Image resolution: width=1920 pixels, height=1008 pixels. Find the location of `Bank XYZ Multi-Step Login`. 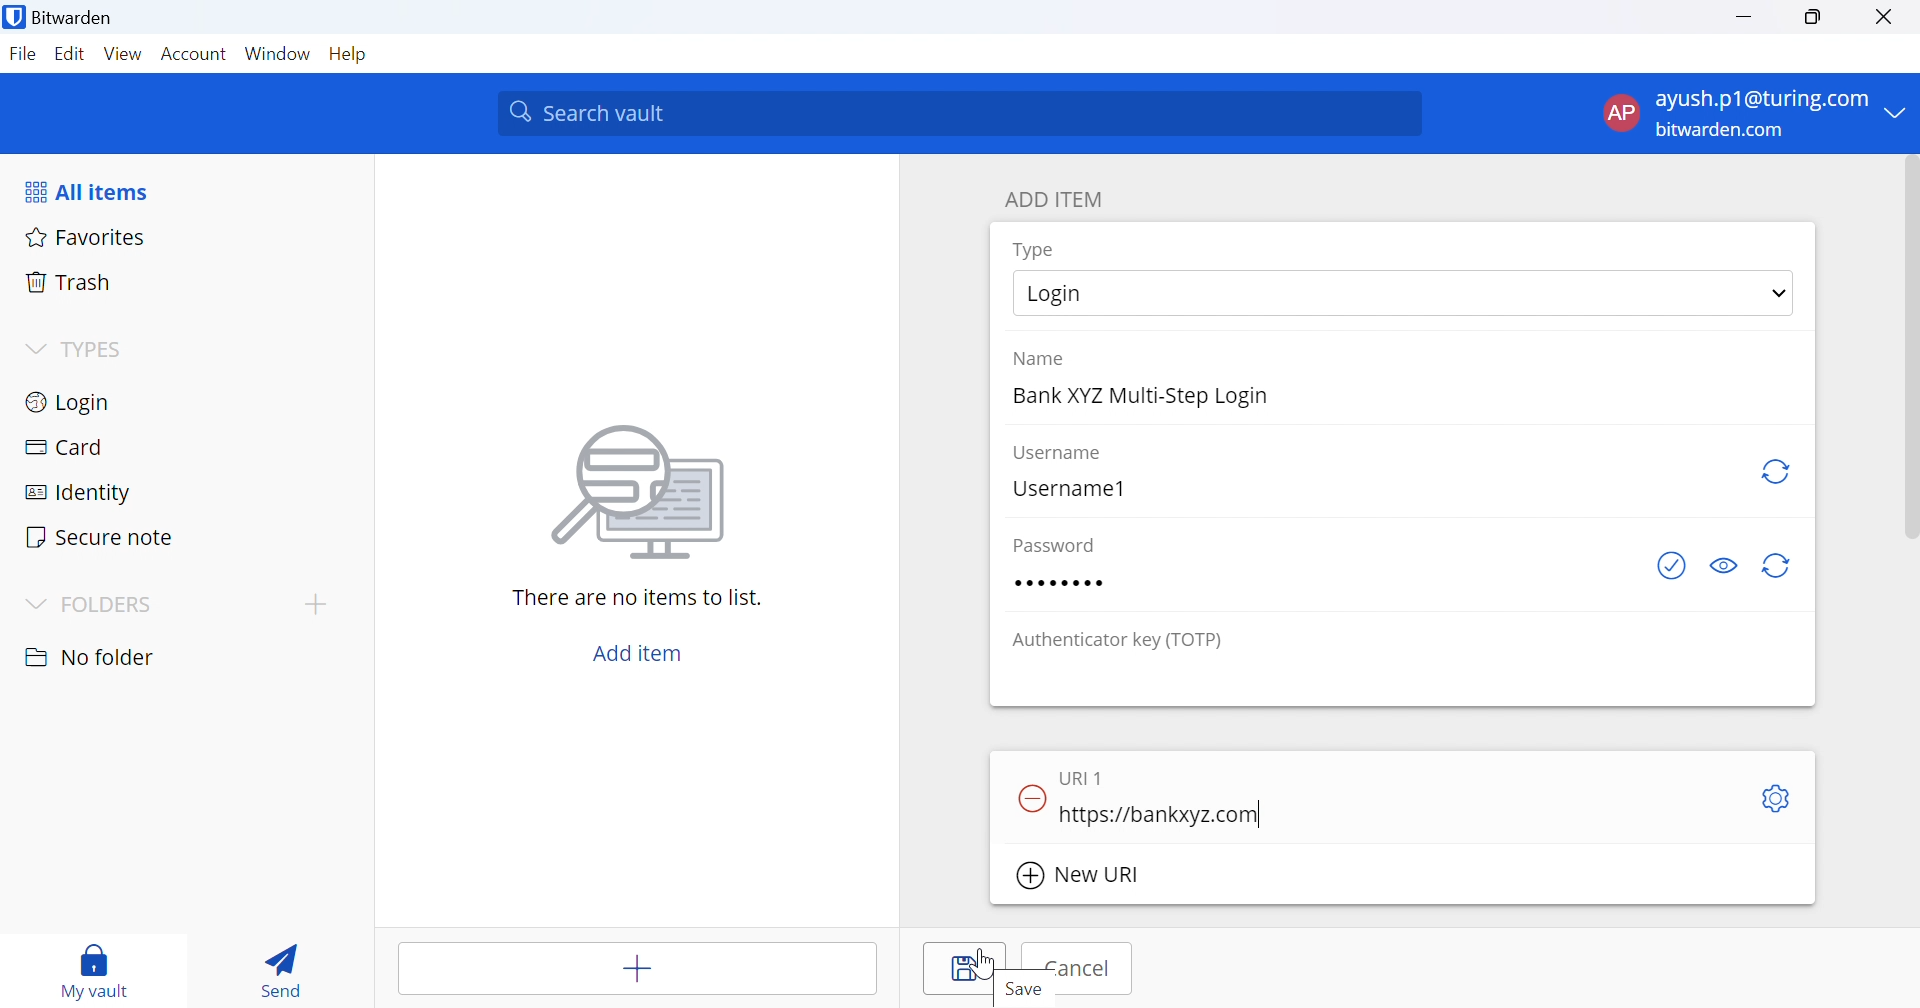

Bank XYZ Multi-Step Login is located at coordinates (1143, 397).